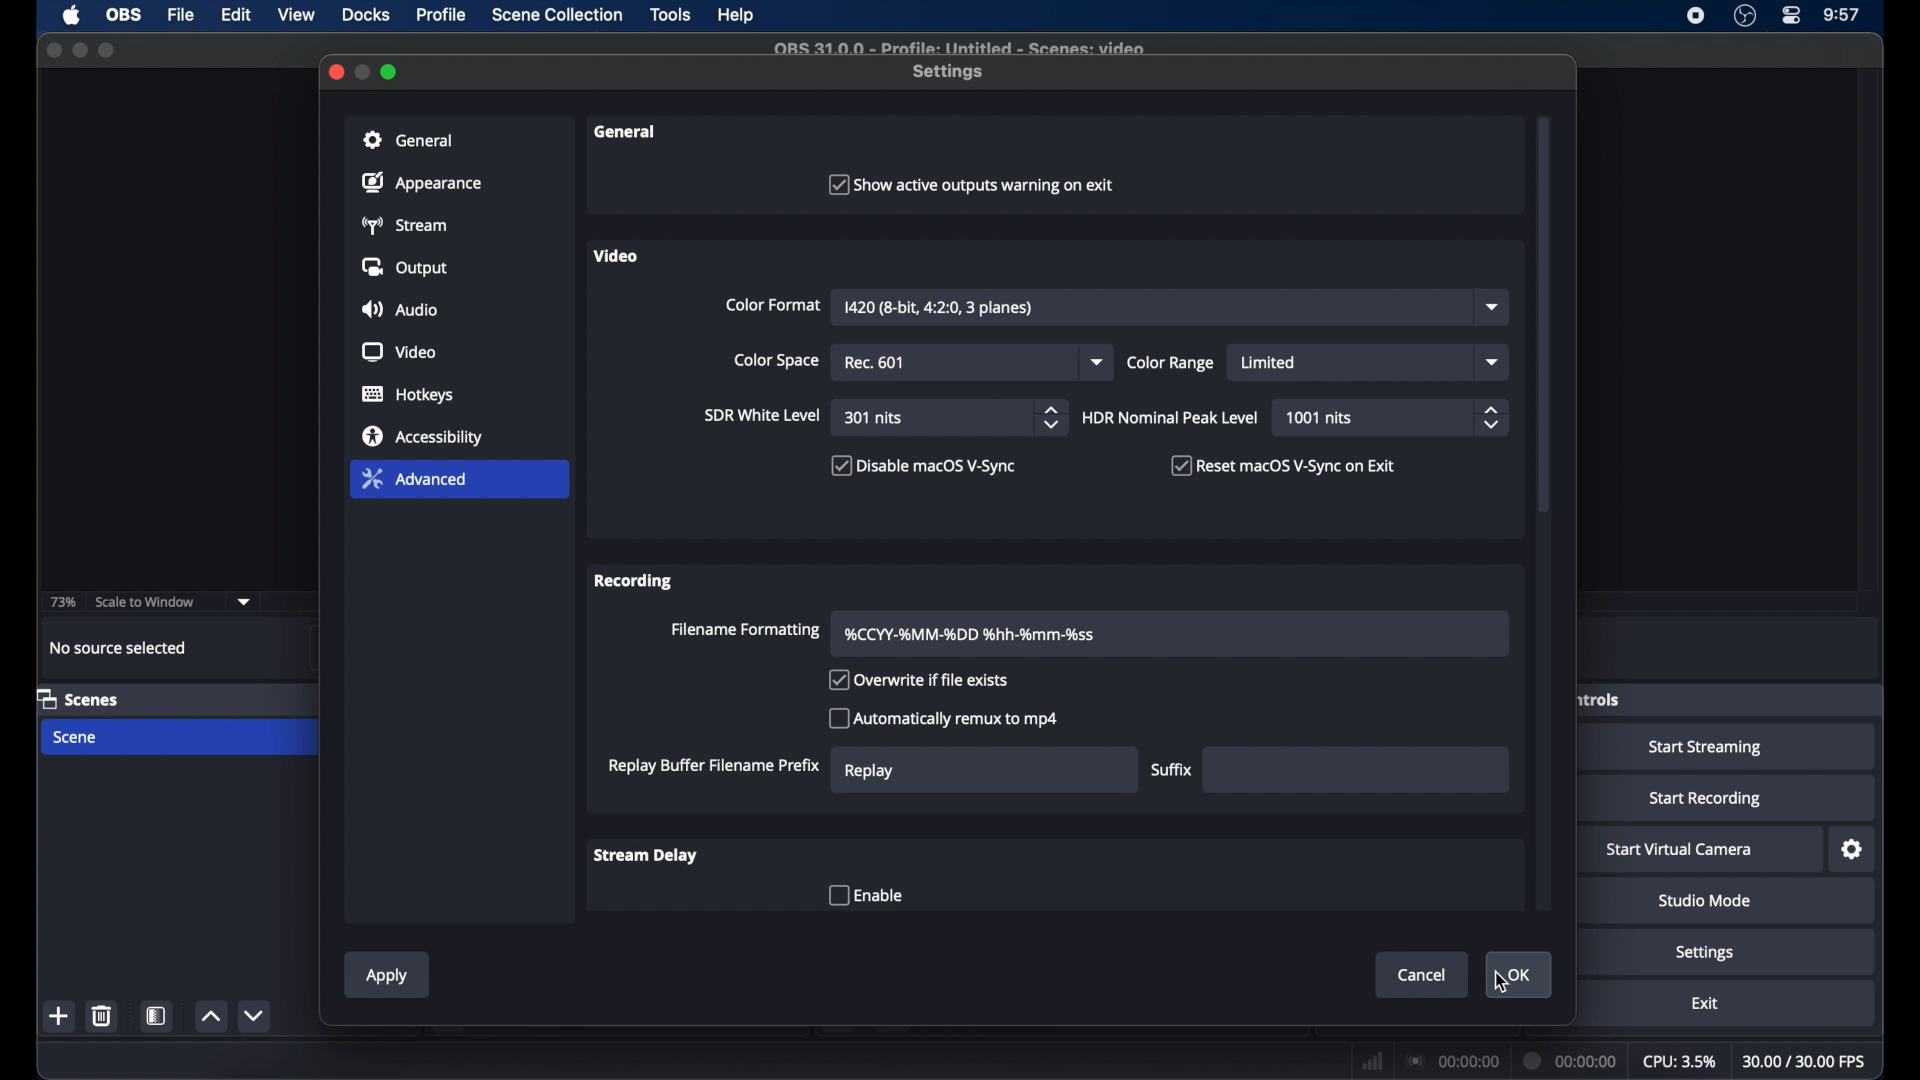 The height and width of the screenshot is (1080, 1920). Describe the element at coordinates (1793, 16) in the screenshot. I see `control center` at that location.